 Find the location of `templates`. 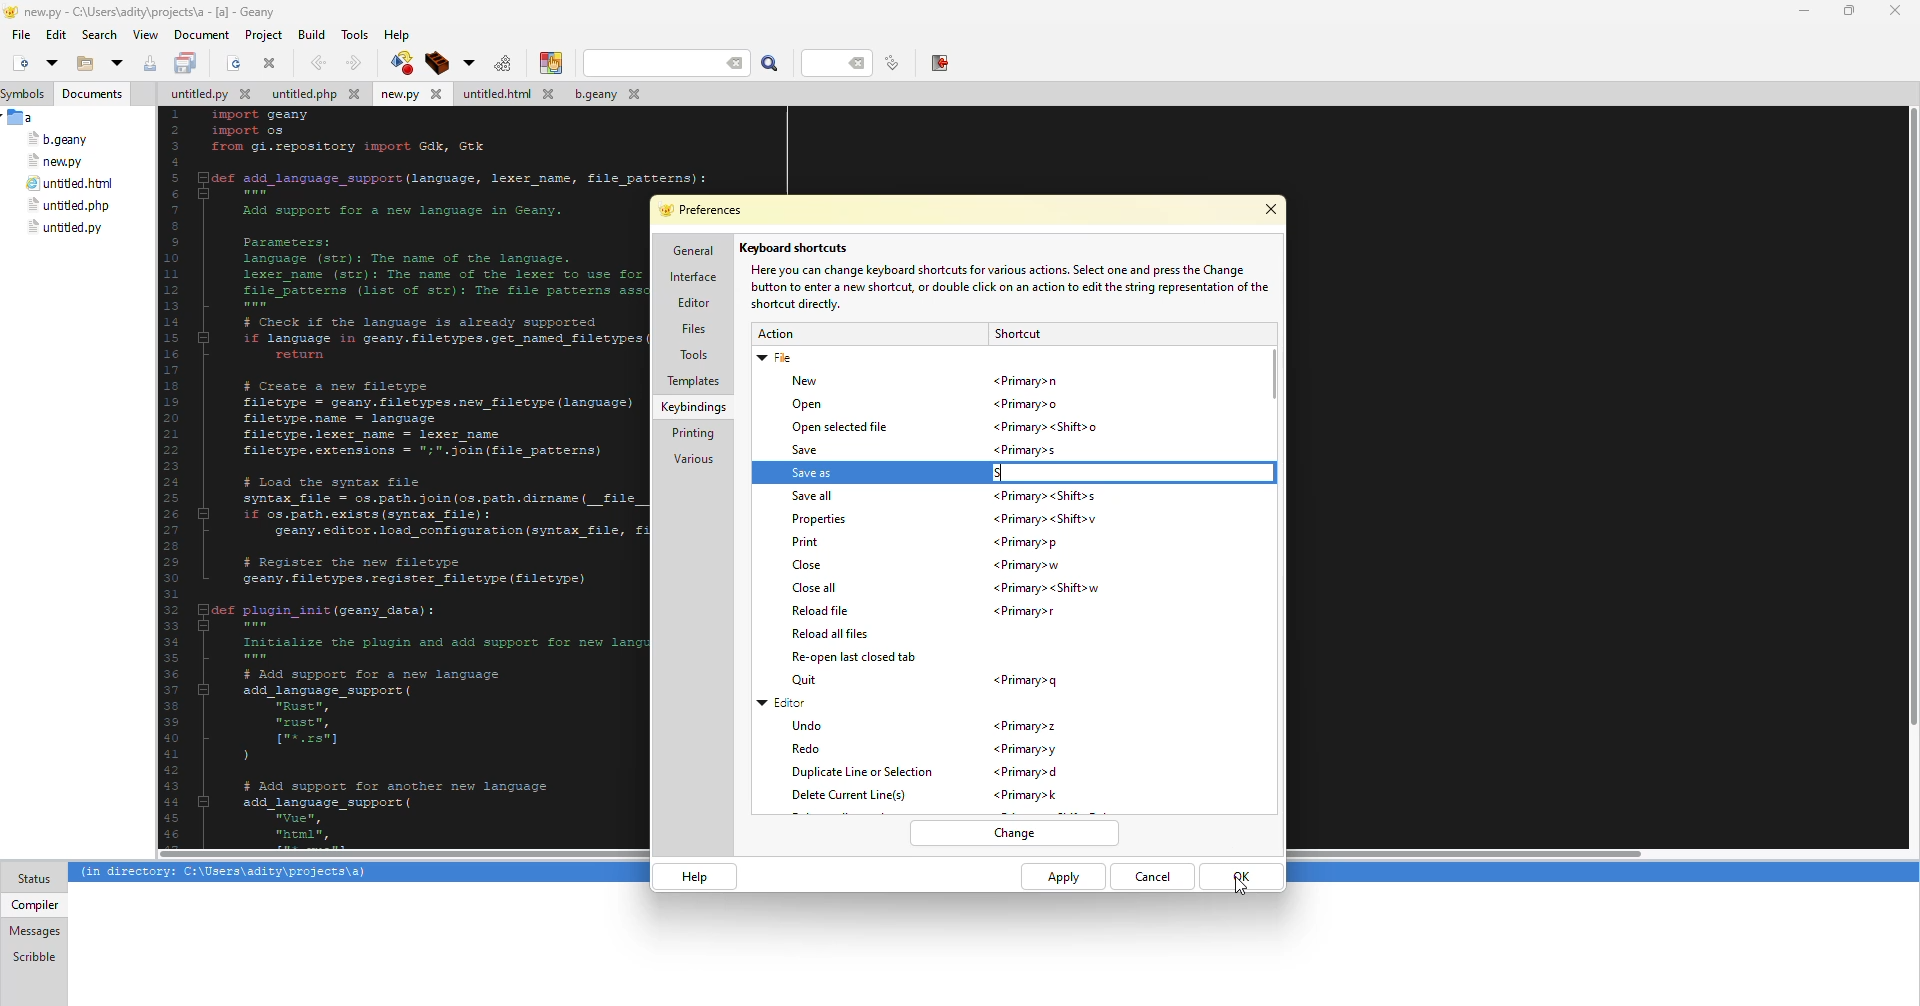

templates is located at coordinates (693, 380).